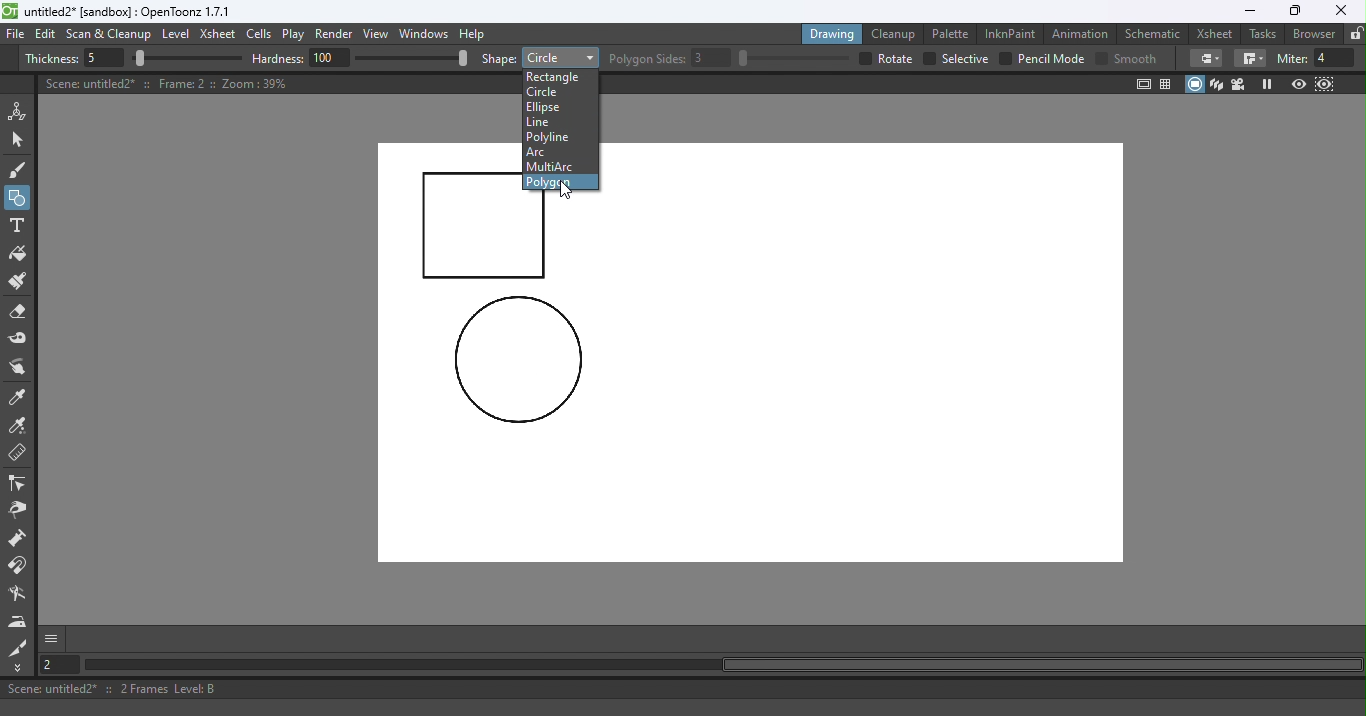  I want to click on Camera view, so click(1241, 83).